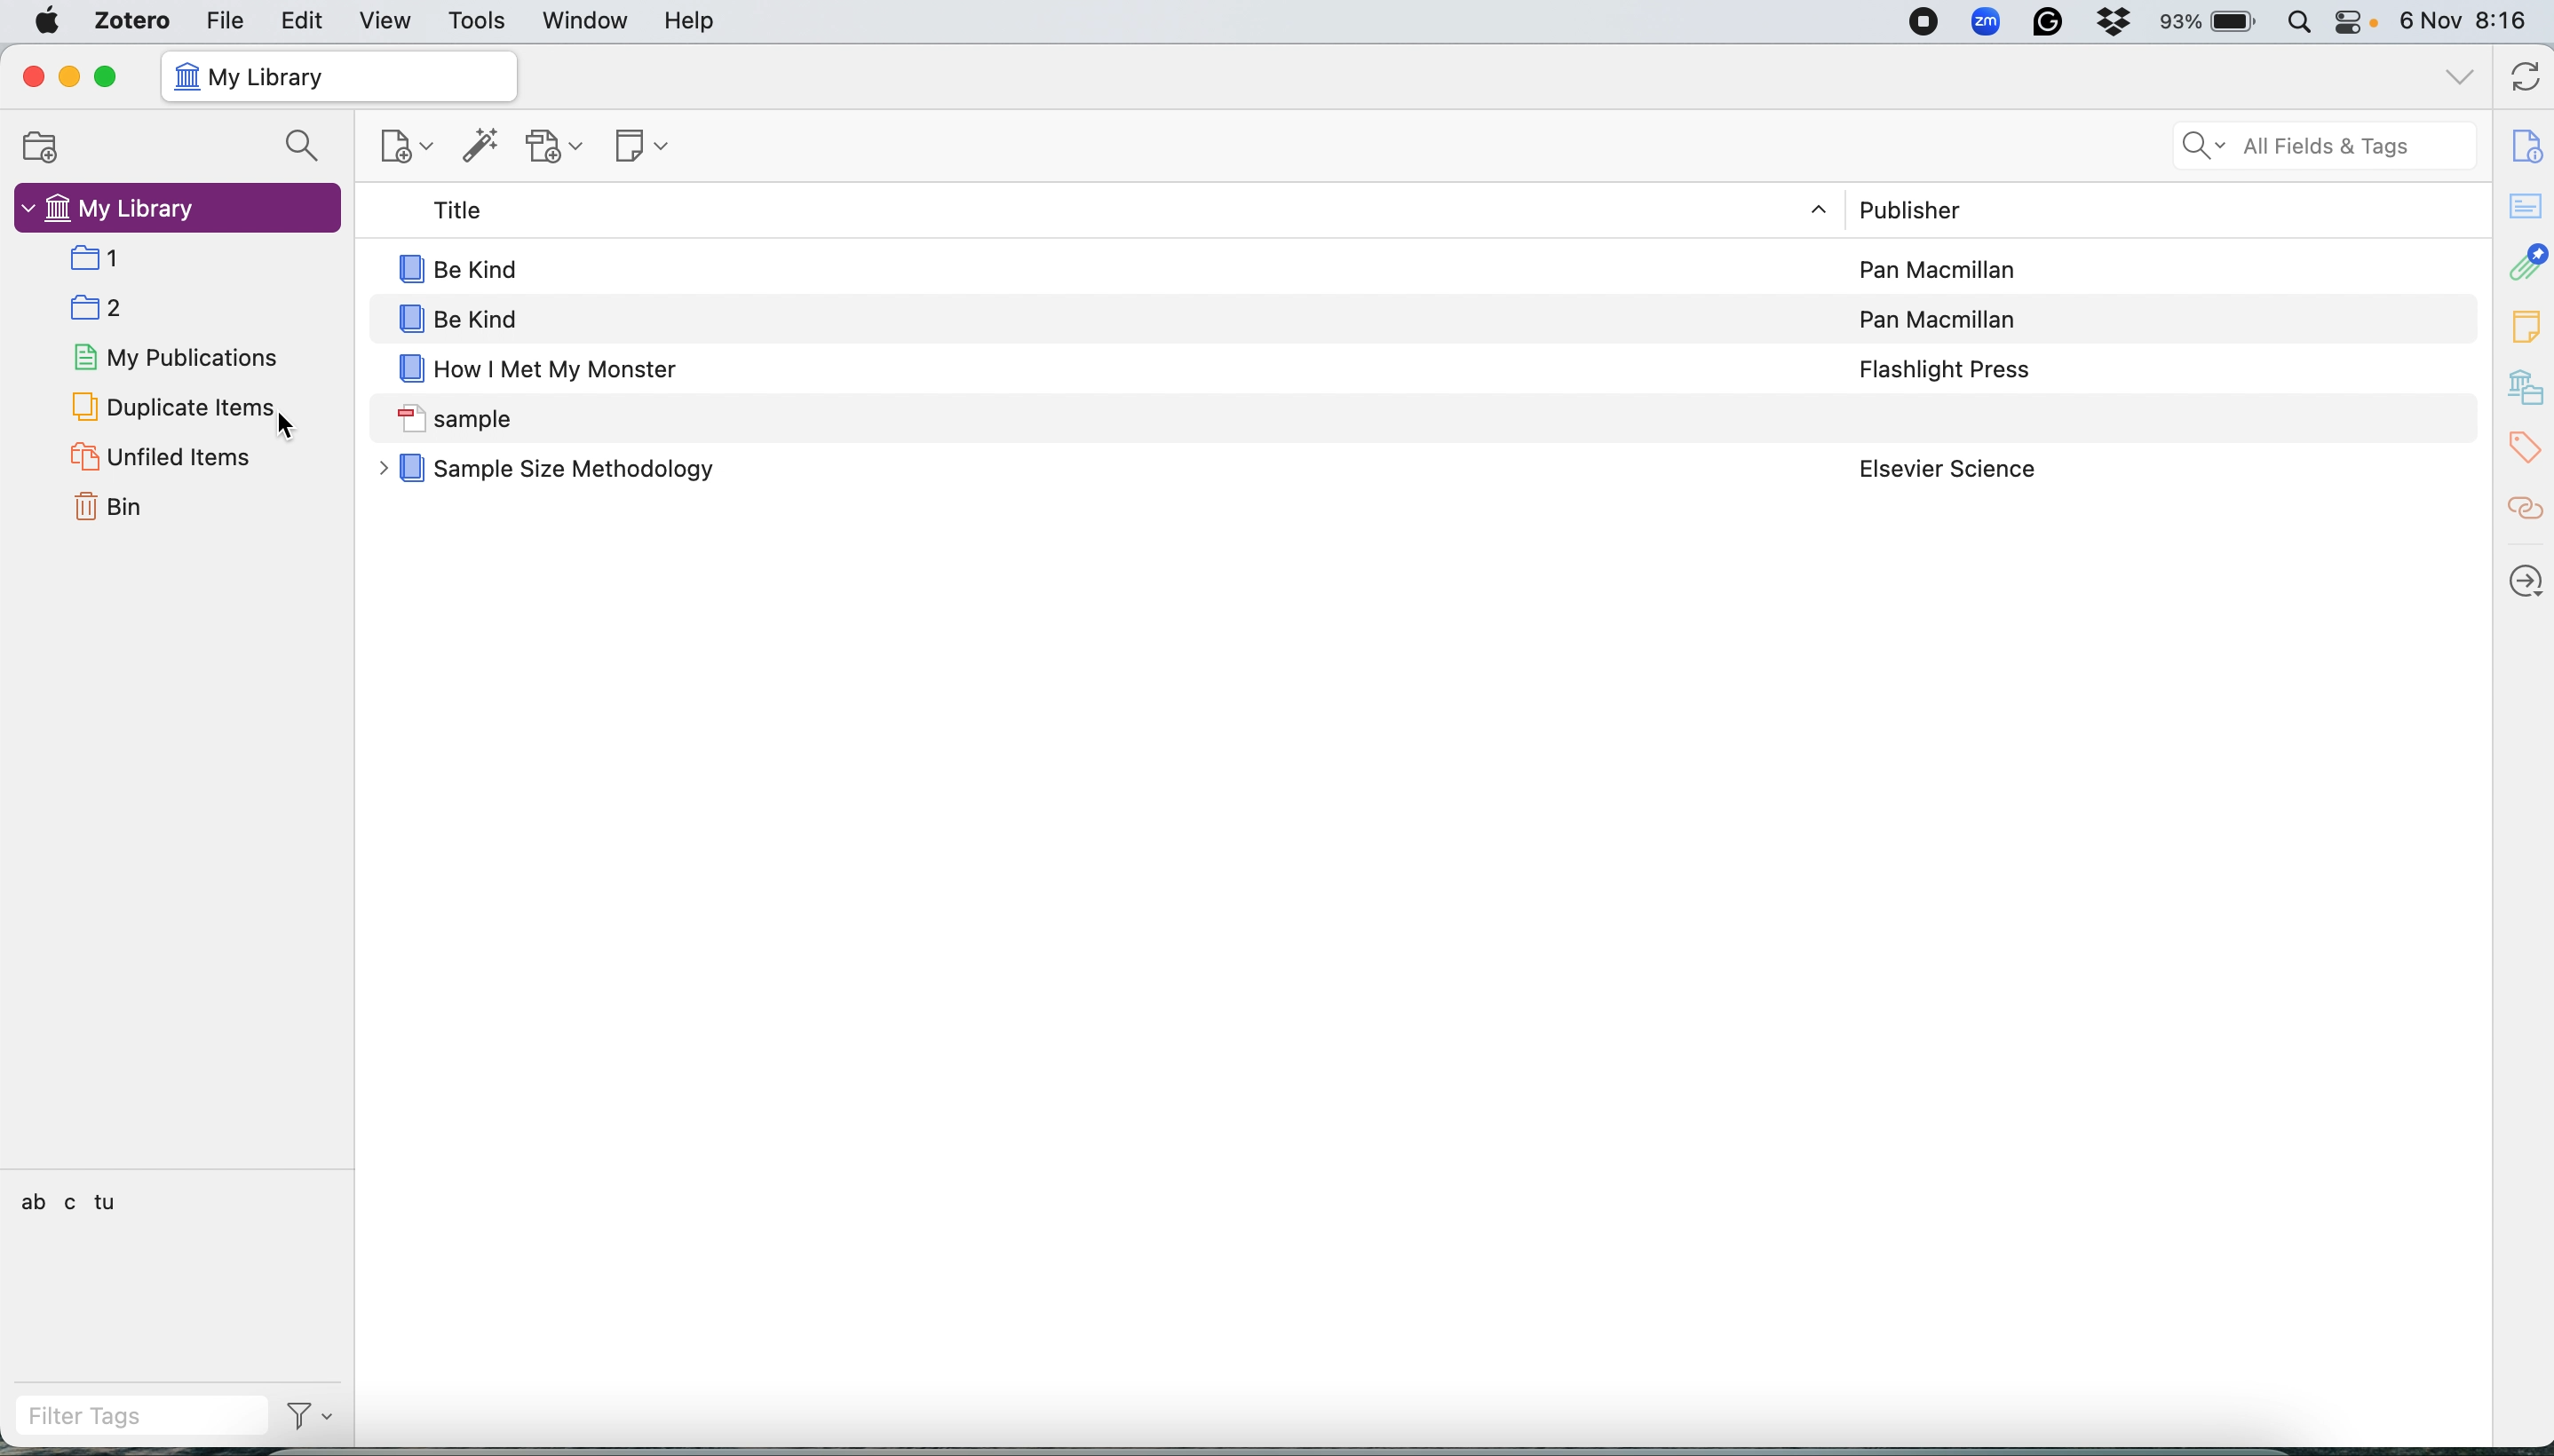  Describe the element at coordinates (1073, 412) in the screenshot. I see `Sample` at that location.